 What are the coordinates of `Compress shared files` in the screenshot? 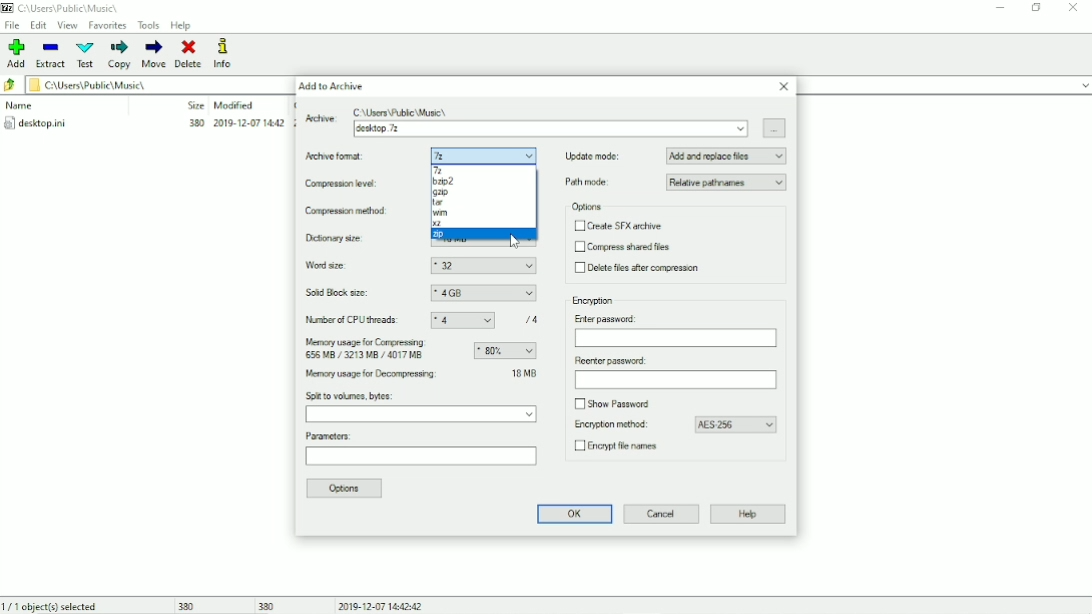 It's located at (624, 248).